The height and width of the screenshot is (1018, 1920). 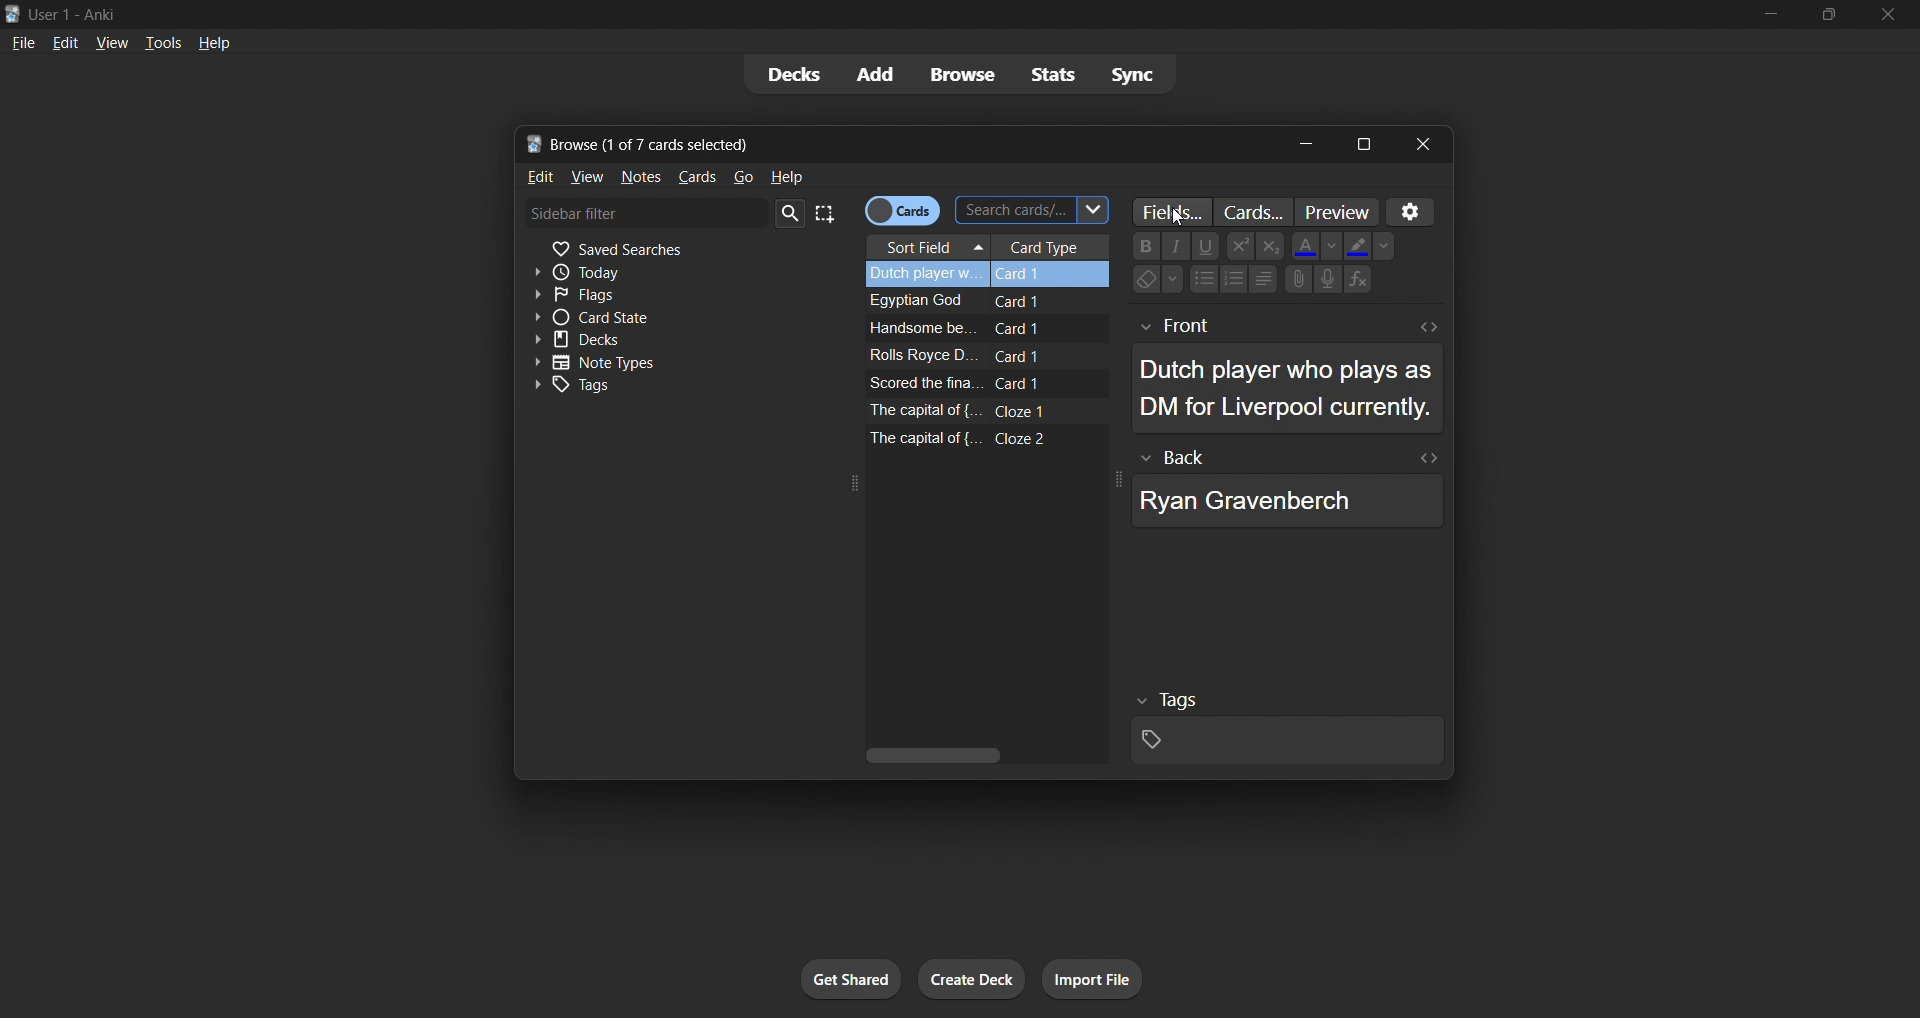 What do you see at coordinates (1098, 978) in the screenshot?
I see `import file` at bounding box center [1098, 978].